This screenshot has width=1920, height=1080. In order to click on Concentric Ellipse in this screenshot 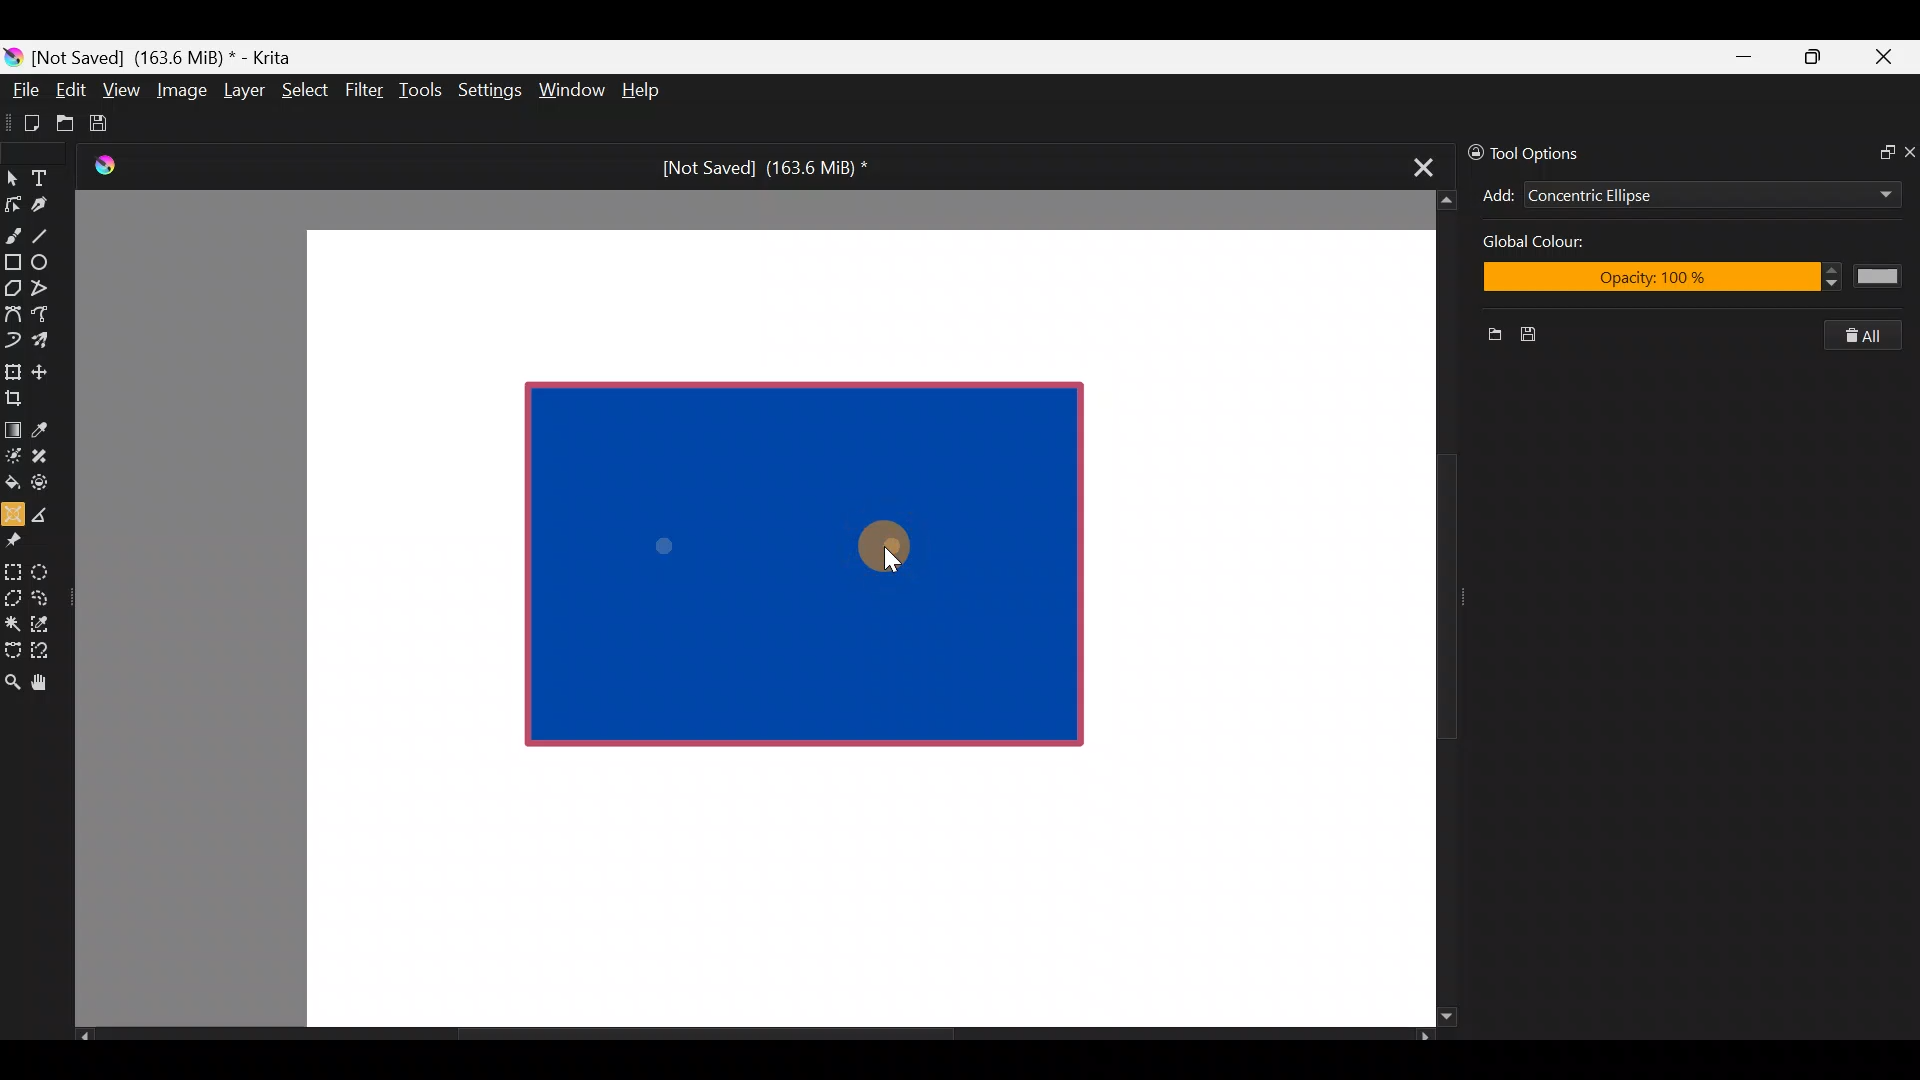, I will do `click(1652, 197)`.